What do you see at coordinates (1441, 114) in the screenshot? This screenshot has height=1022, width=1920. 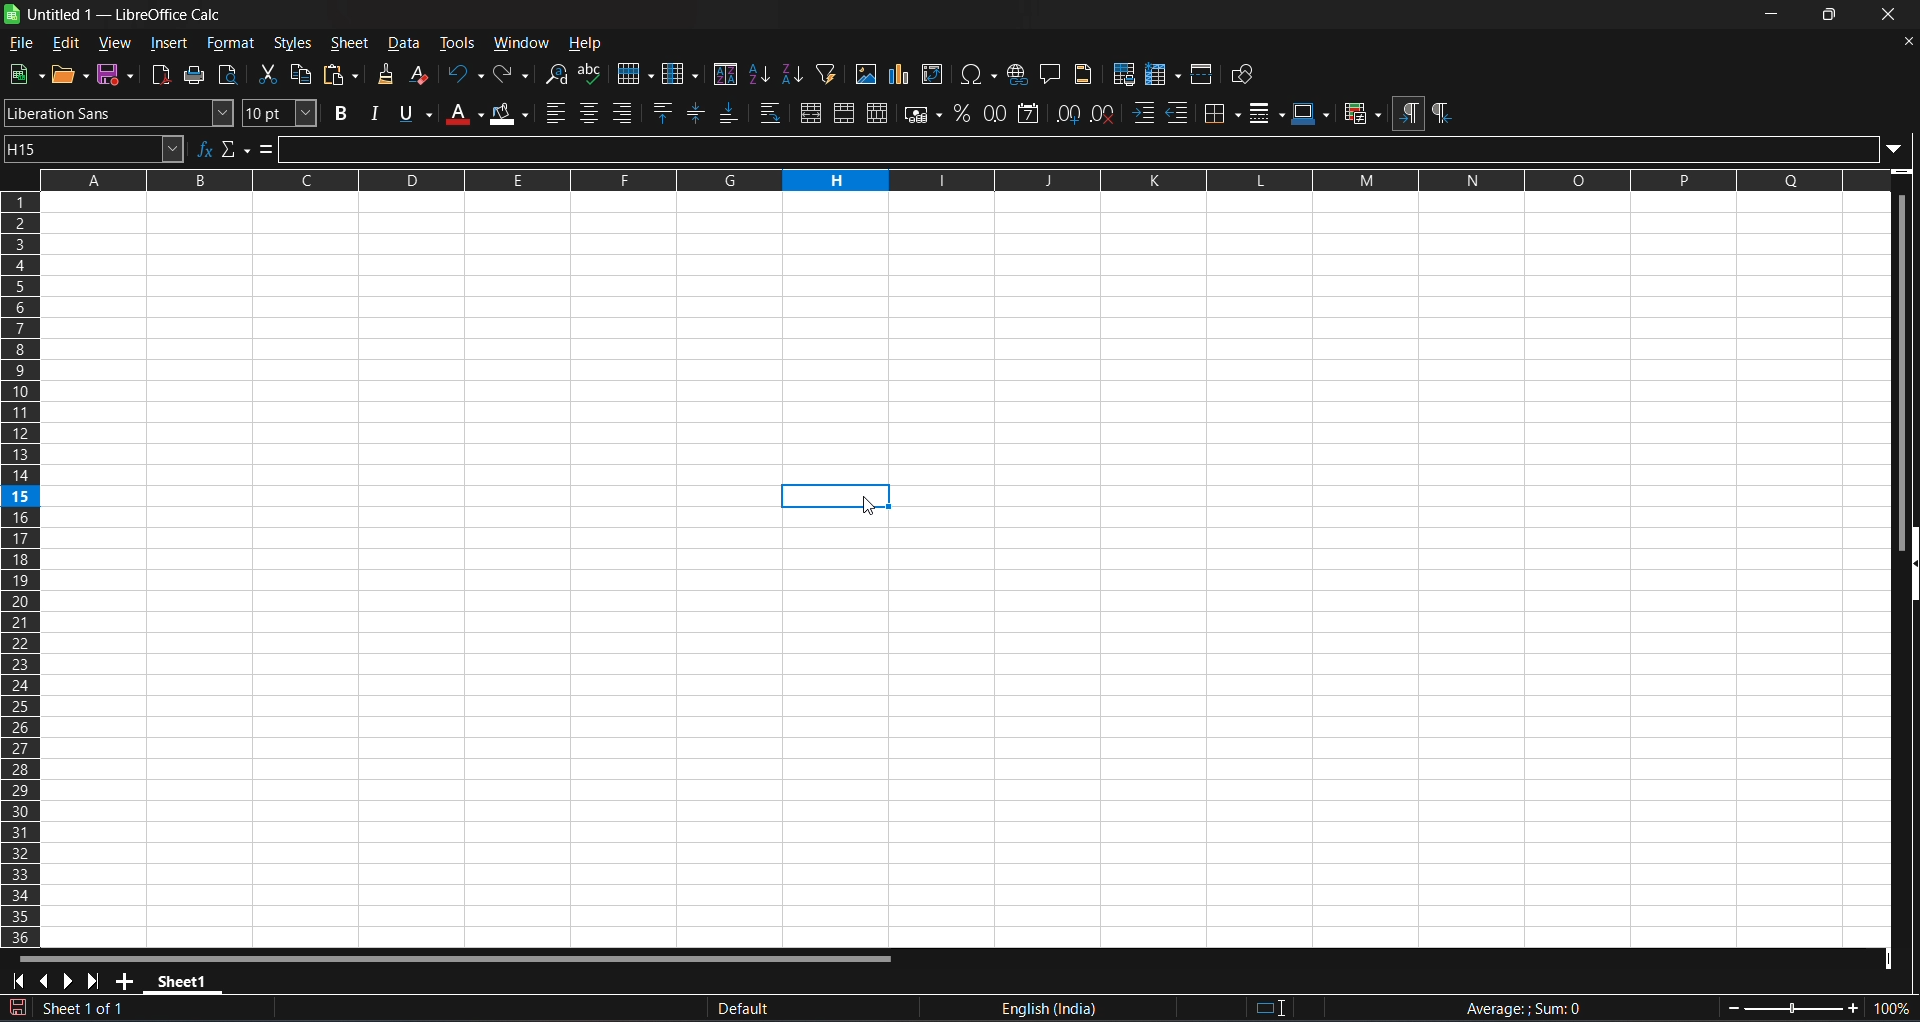 I see `right to left` at bounding box center [1441, 114].